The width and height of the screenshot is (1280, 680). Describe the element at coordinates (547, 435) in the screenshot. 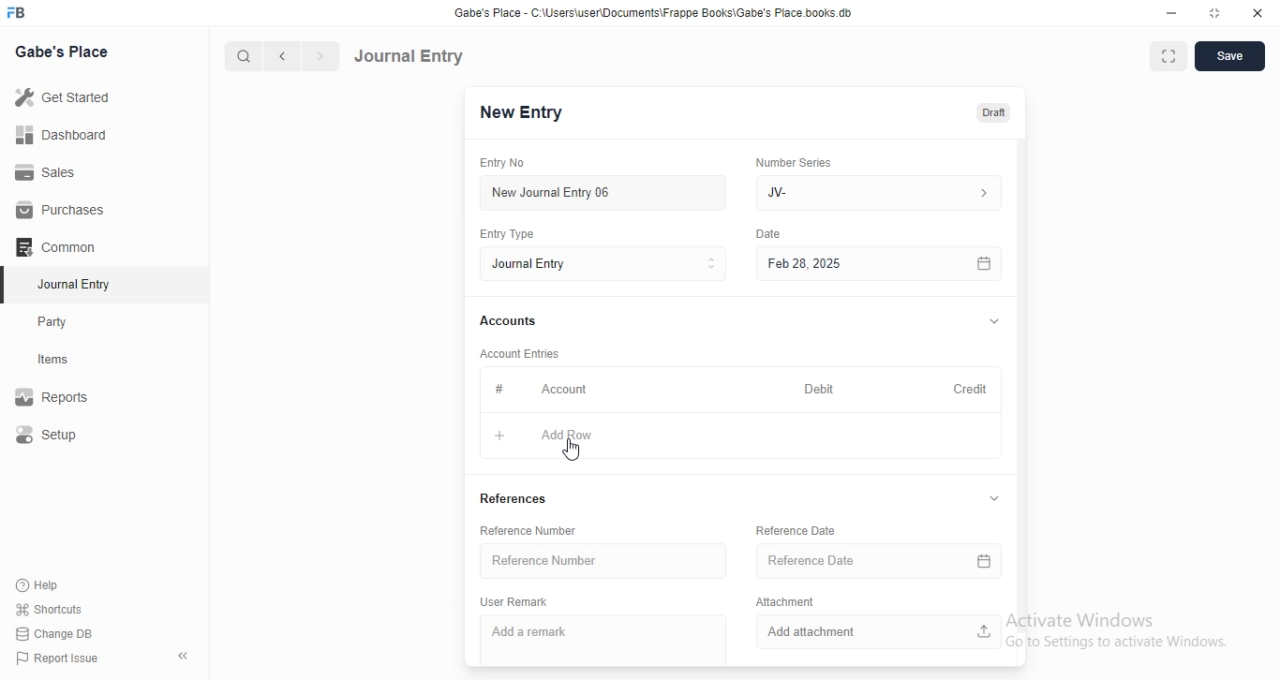

I see `Add Row` at that location.